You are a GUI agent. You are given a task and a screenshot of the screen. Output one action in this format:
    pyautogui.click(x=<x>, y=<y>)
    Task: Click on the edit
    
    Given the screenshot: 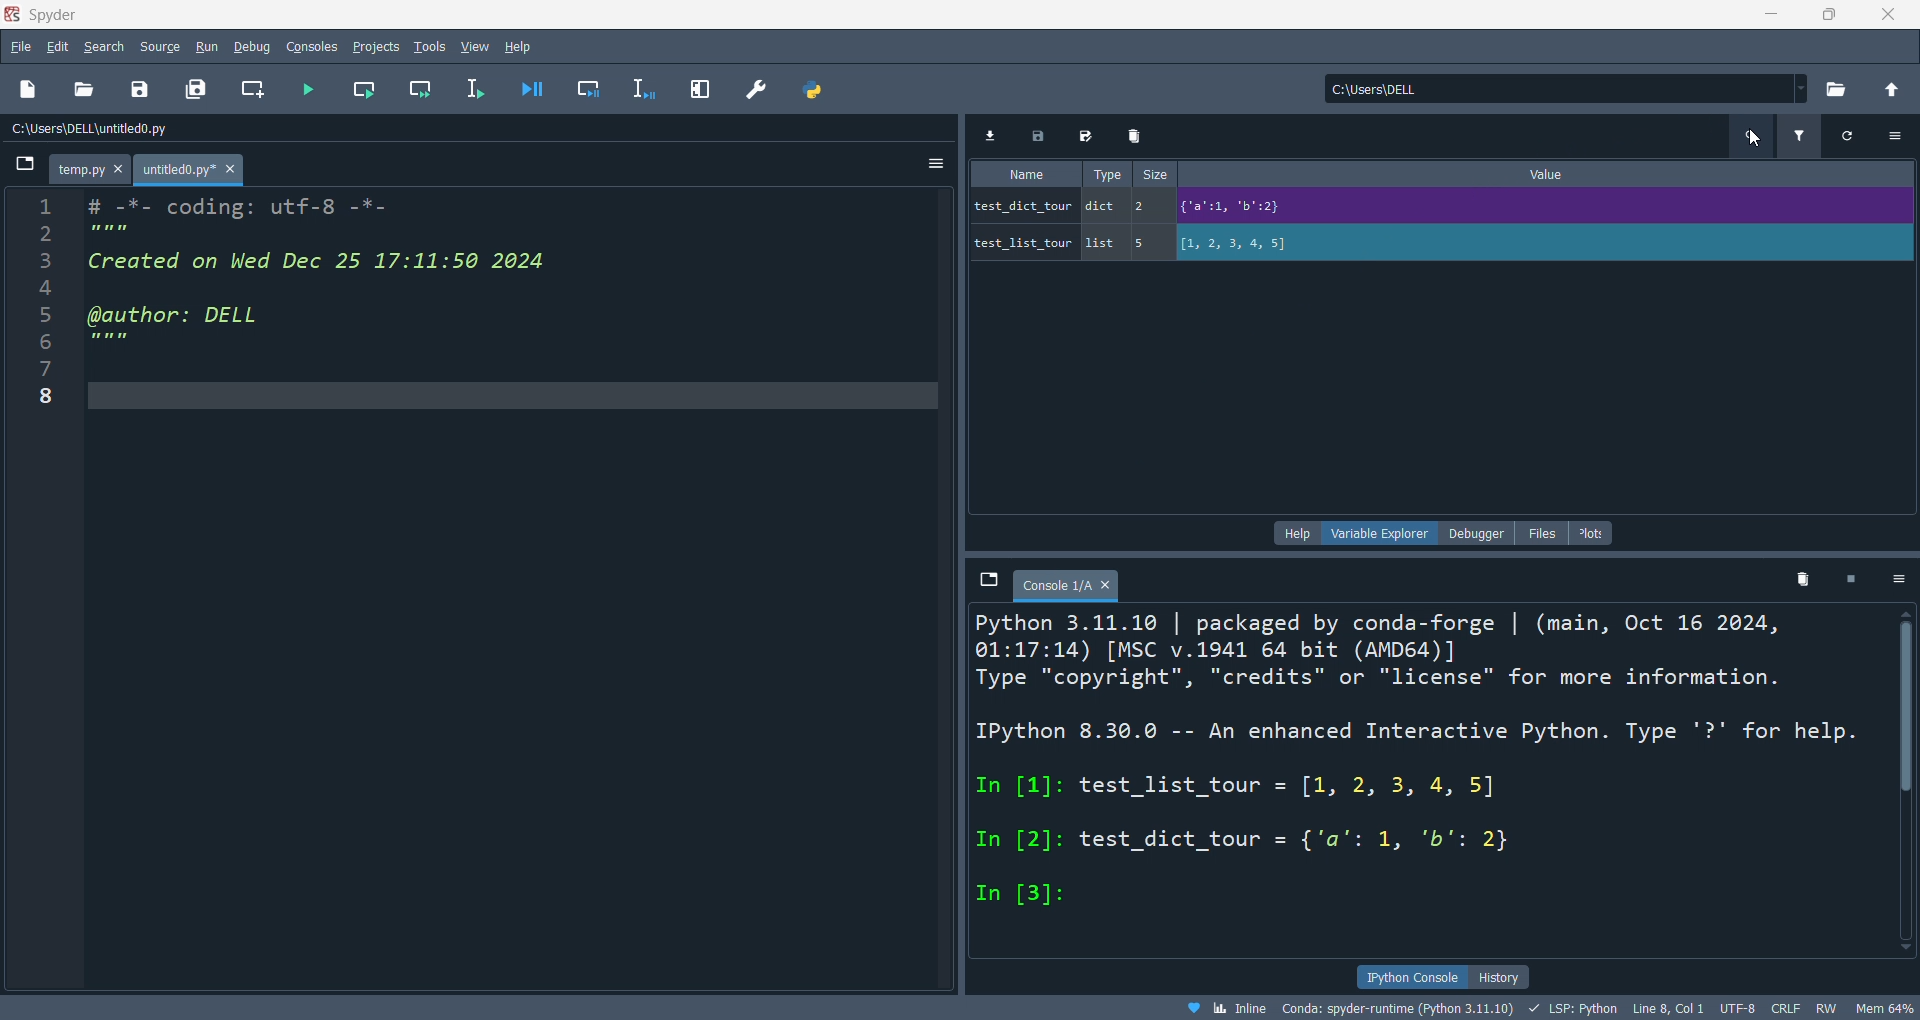 What is the action you would take?
    pyautogui.click(x=57, y=44)
    